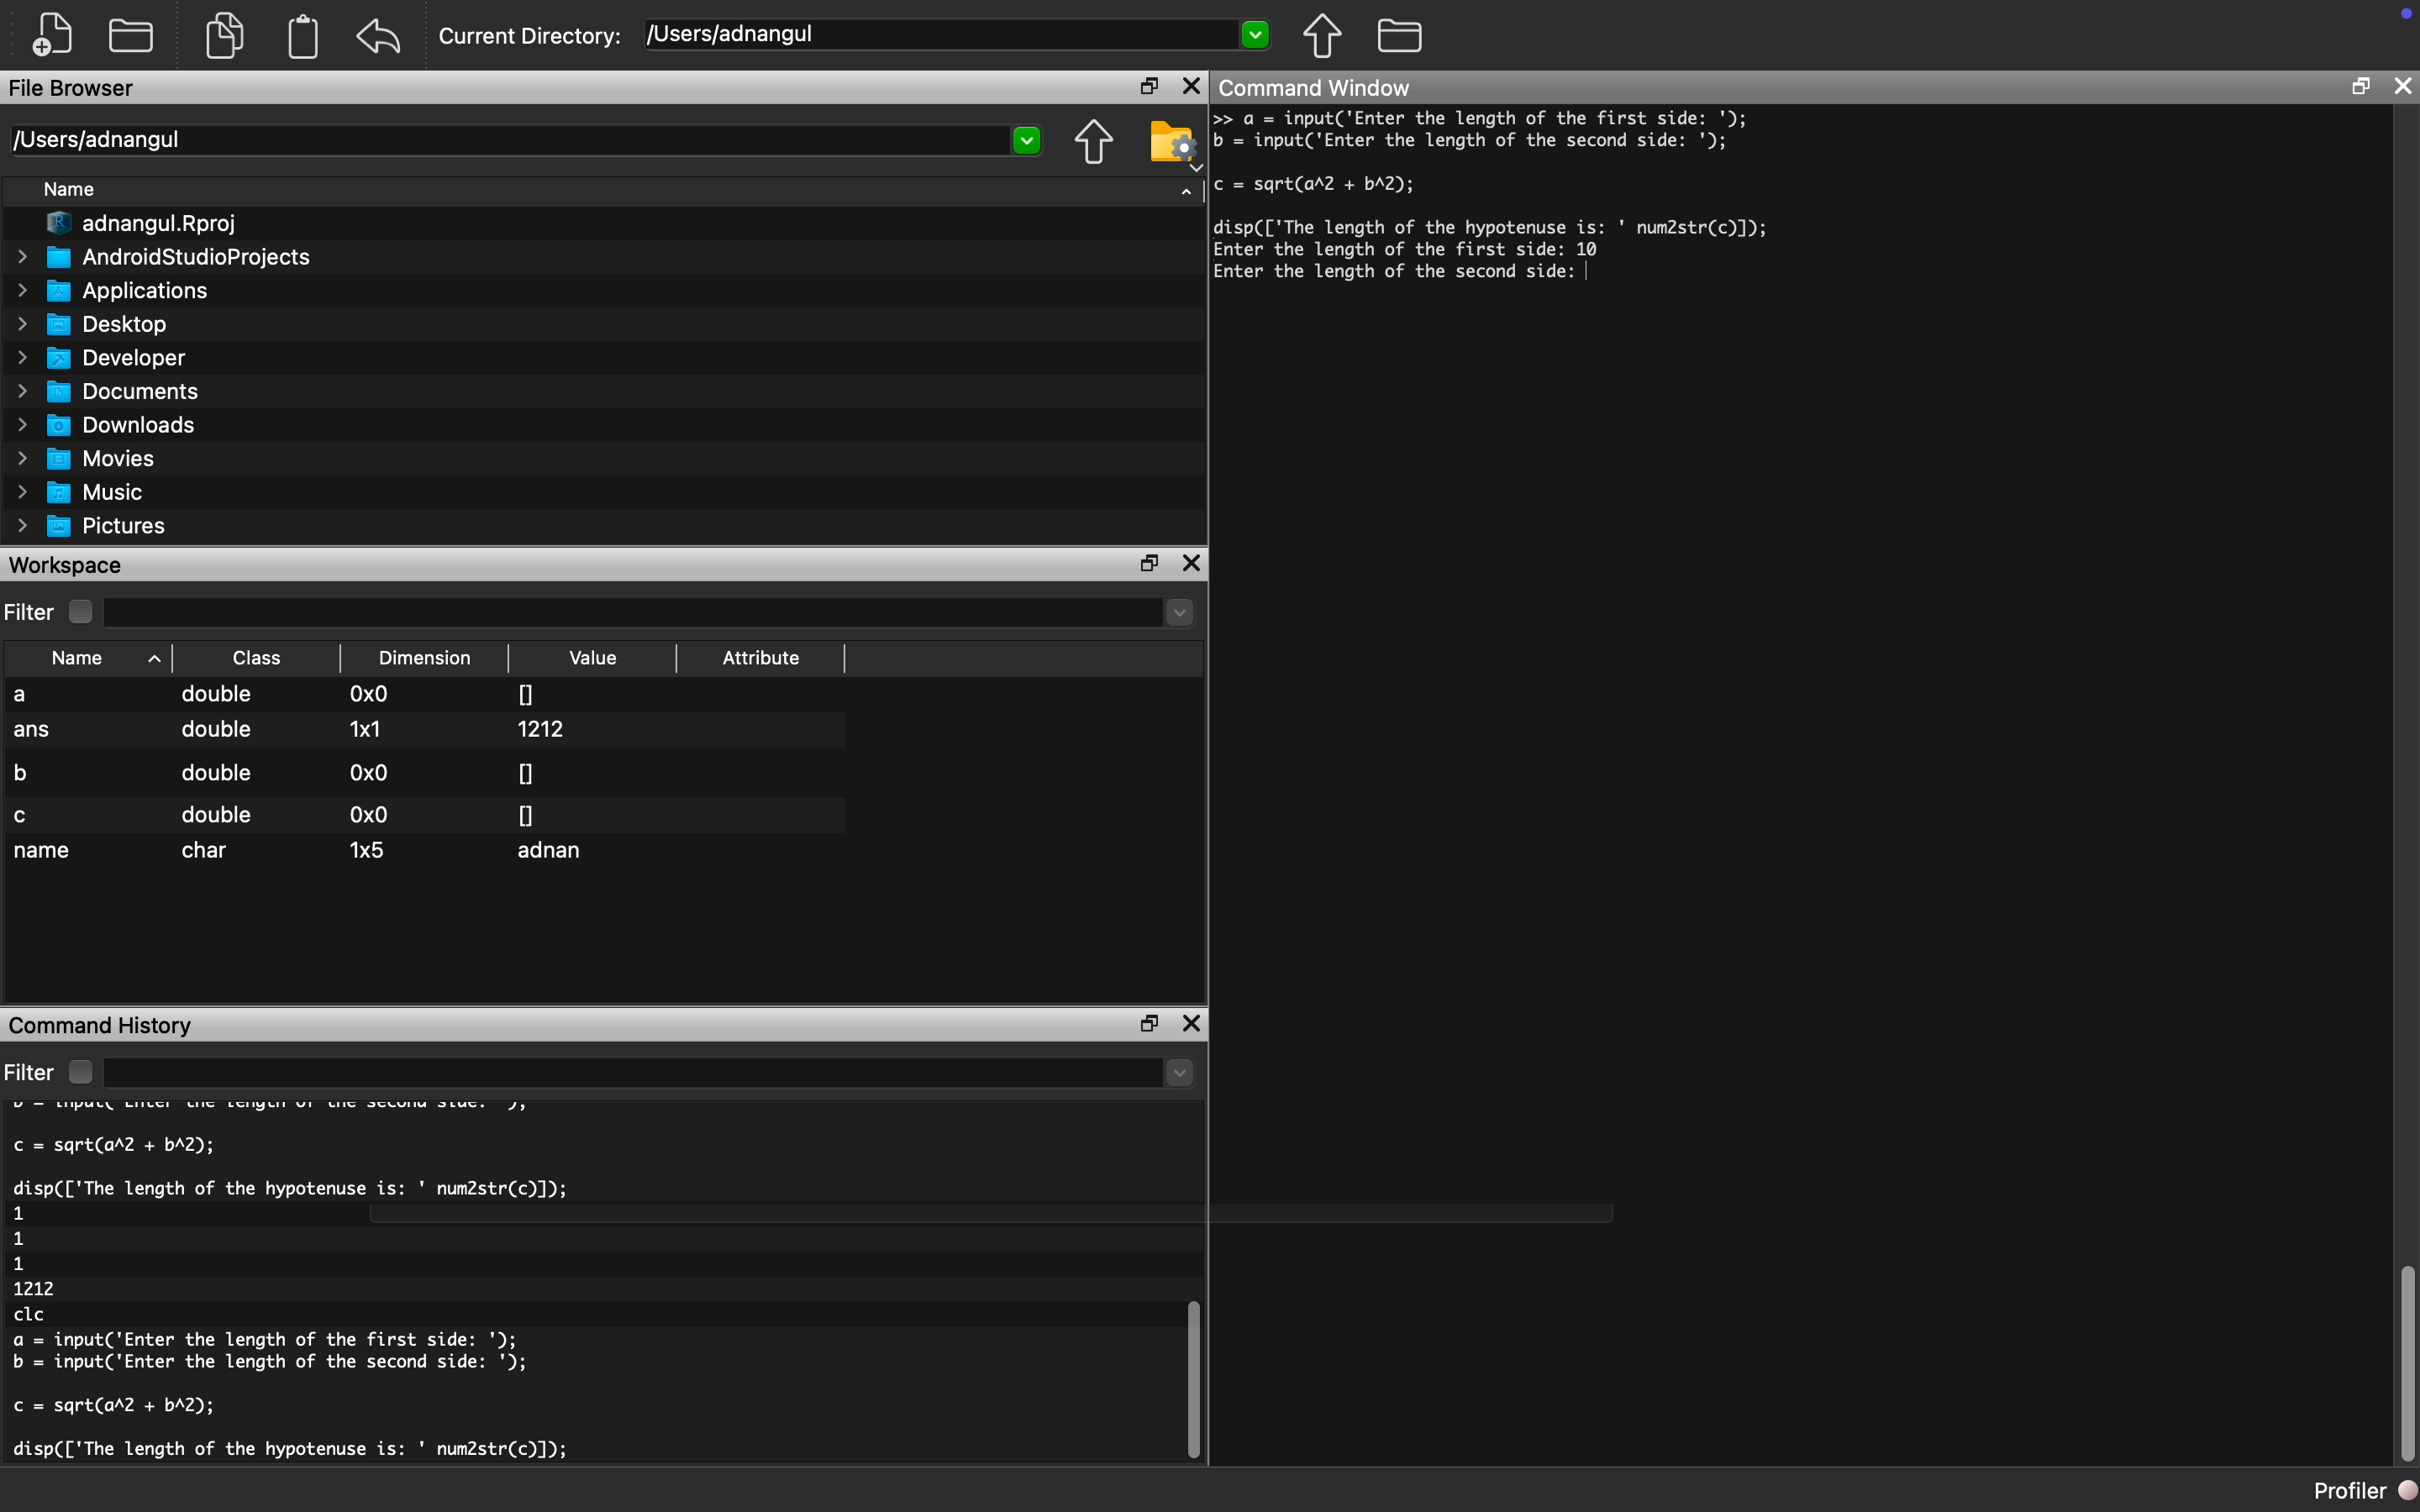 The height and width of the screenshot is (1512, 2420). What do you see at coordinates (524, 141) in the screenshot?
I see `Users/adnangul 2` at bounding box center [524, 141].